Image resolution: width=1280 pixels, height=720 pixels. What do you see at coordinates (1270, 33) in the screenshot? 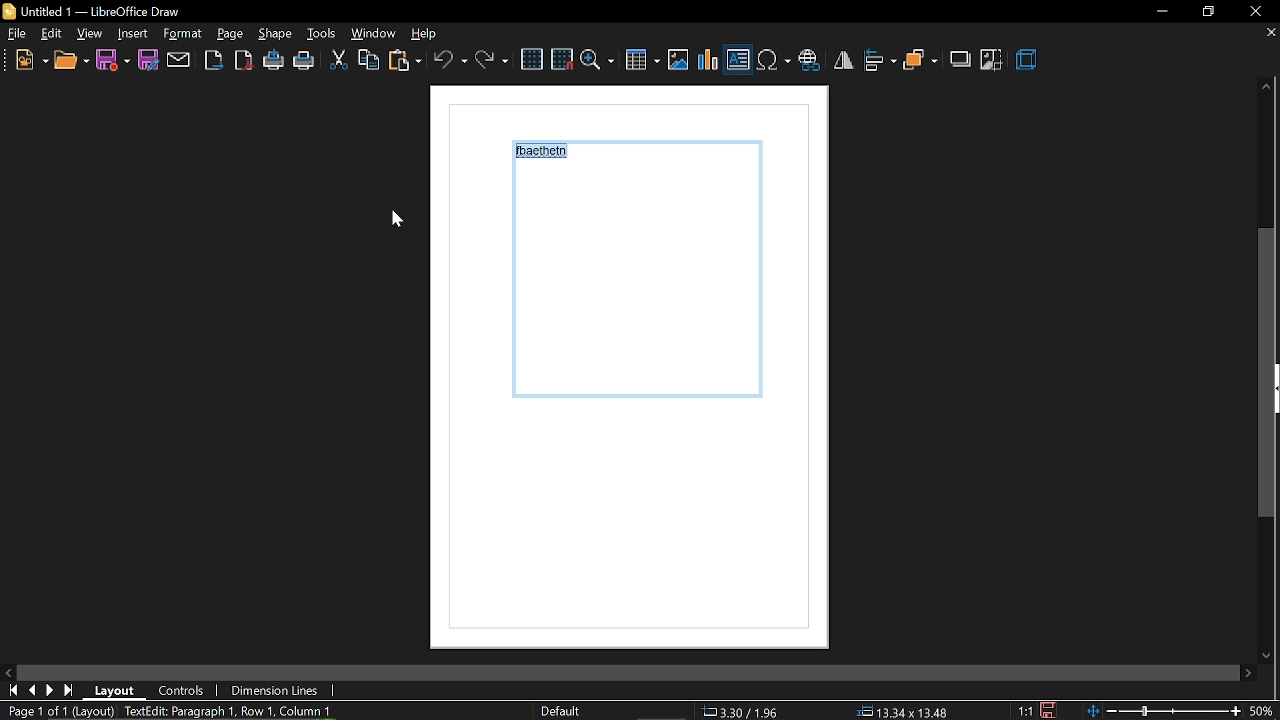
I see `CLose tab` at bounding box center [1270, 33].